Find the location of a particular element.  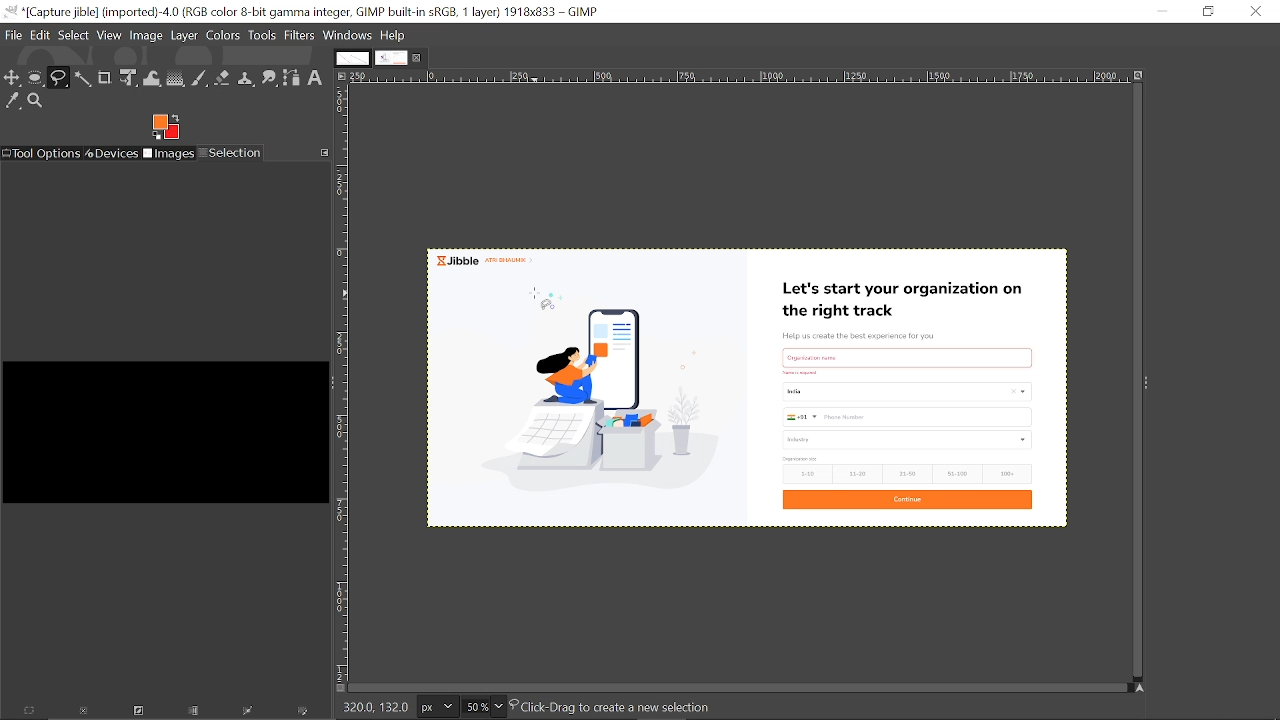

Select is located at coordinates (74, 34).